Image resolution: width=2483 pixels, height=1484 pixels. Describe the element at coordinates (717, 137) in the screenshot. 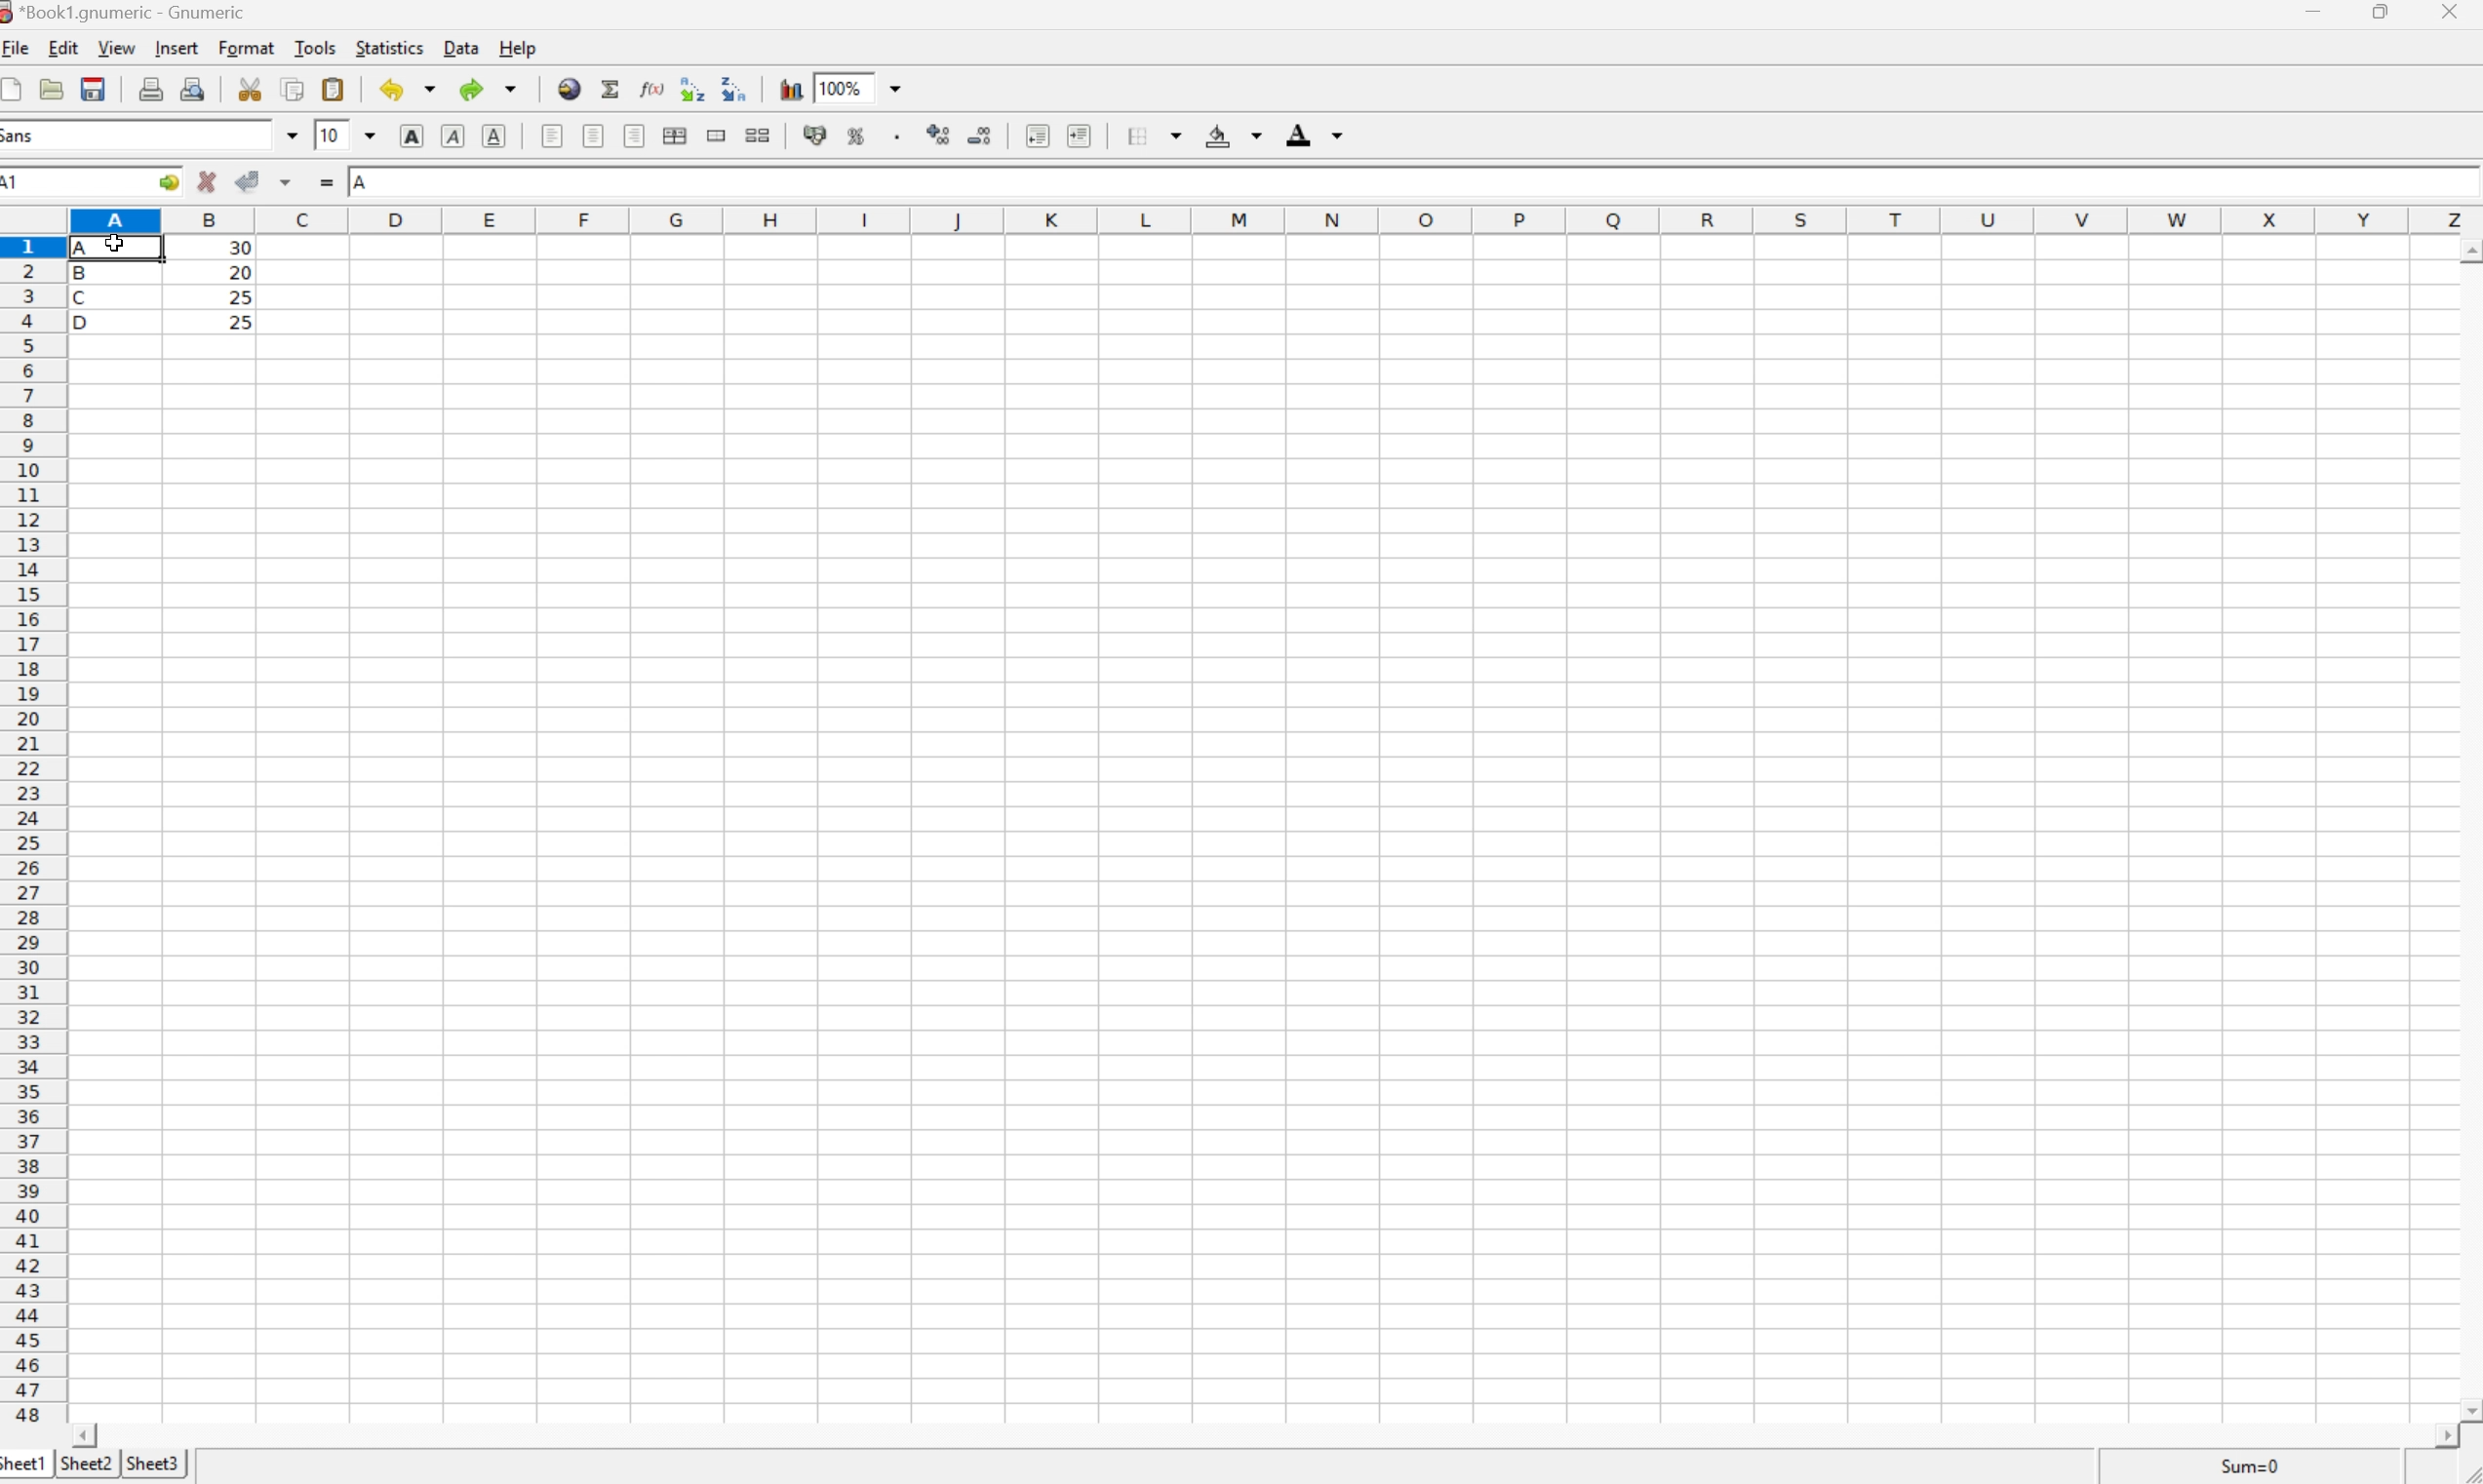

I see `Merge a range of cells` at that location.